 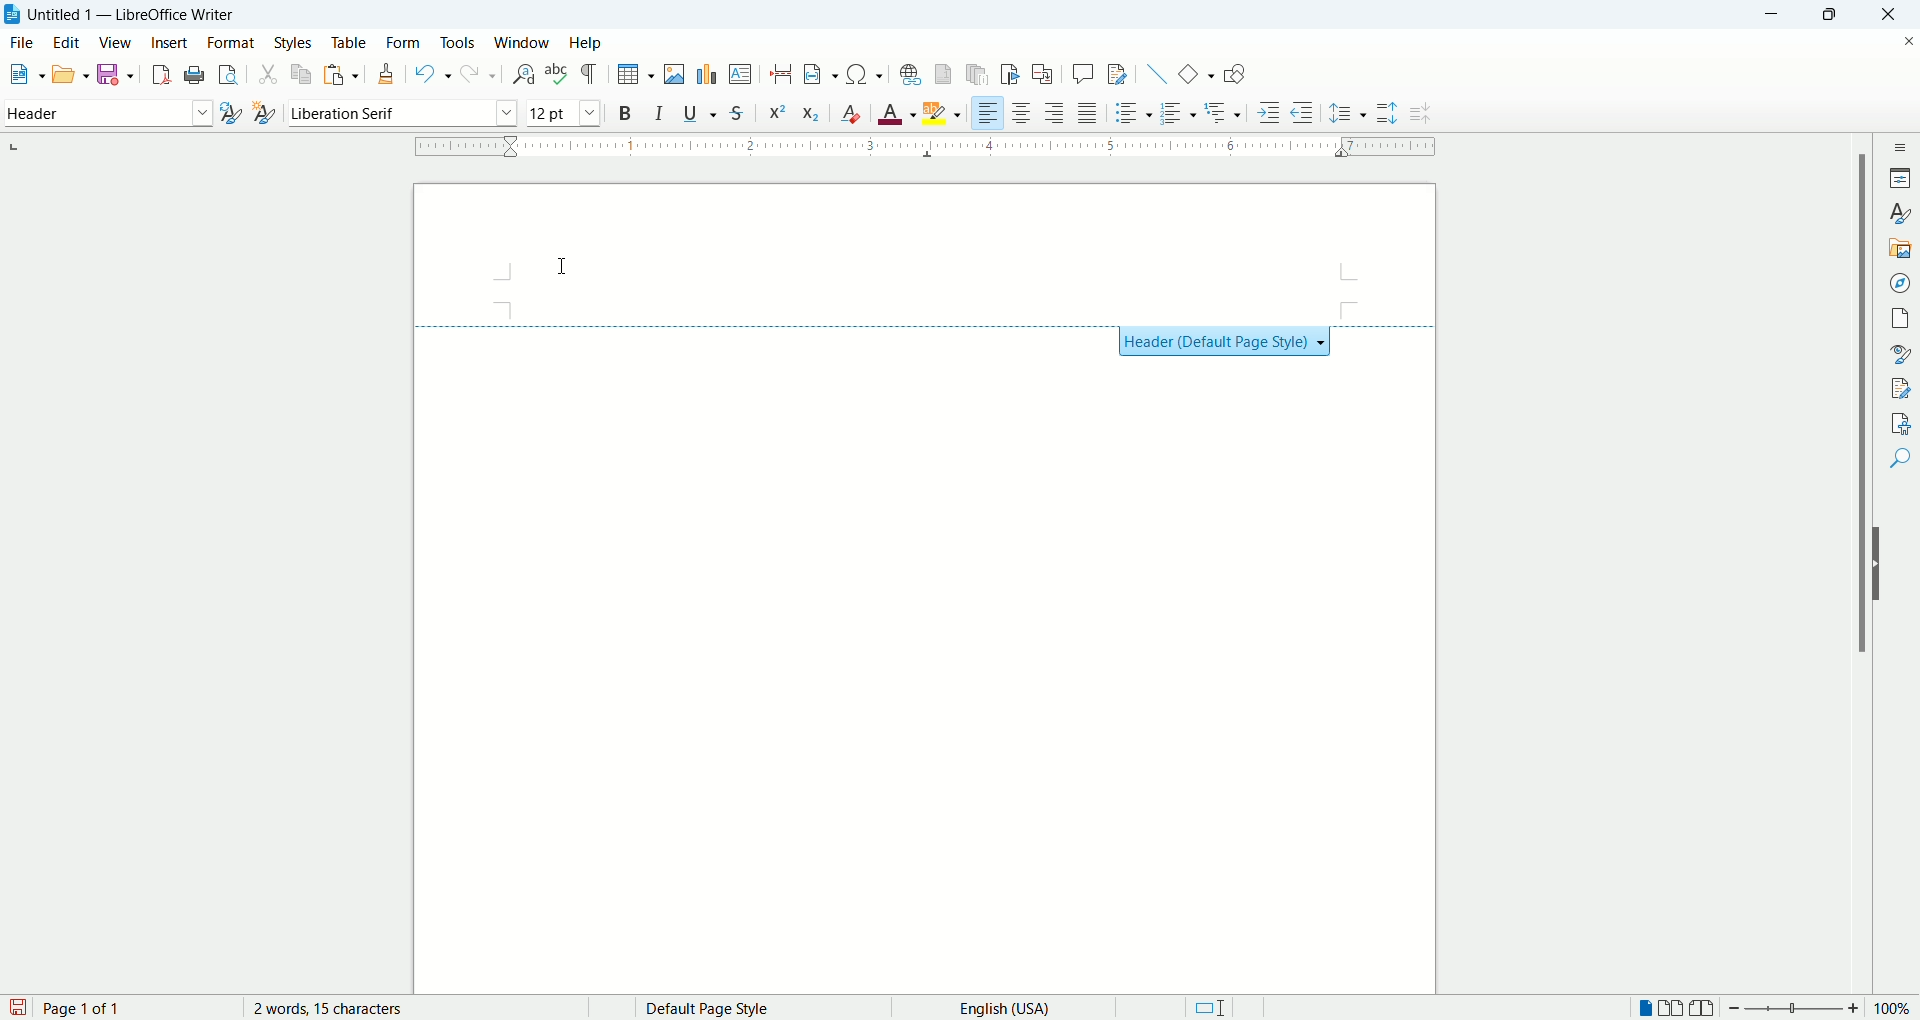 What do you see at coordinates (64, 44) in the screenshot?
I see `edit` at bounding box center [64, 44].